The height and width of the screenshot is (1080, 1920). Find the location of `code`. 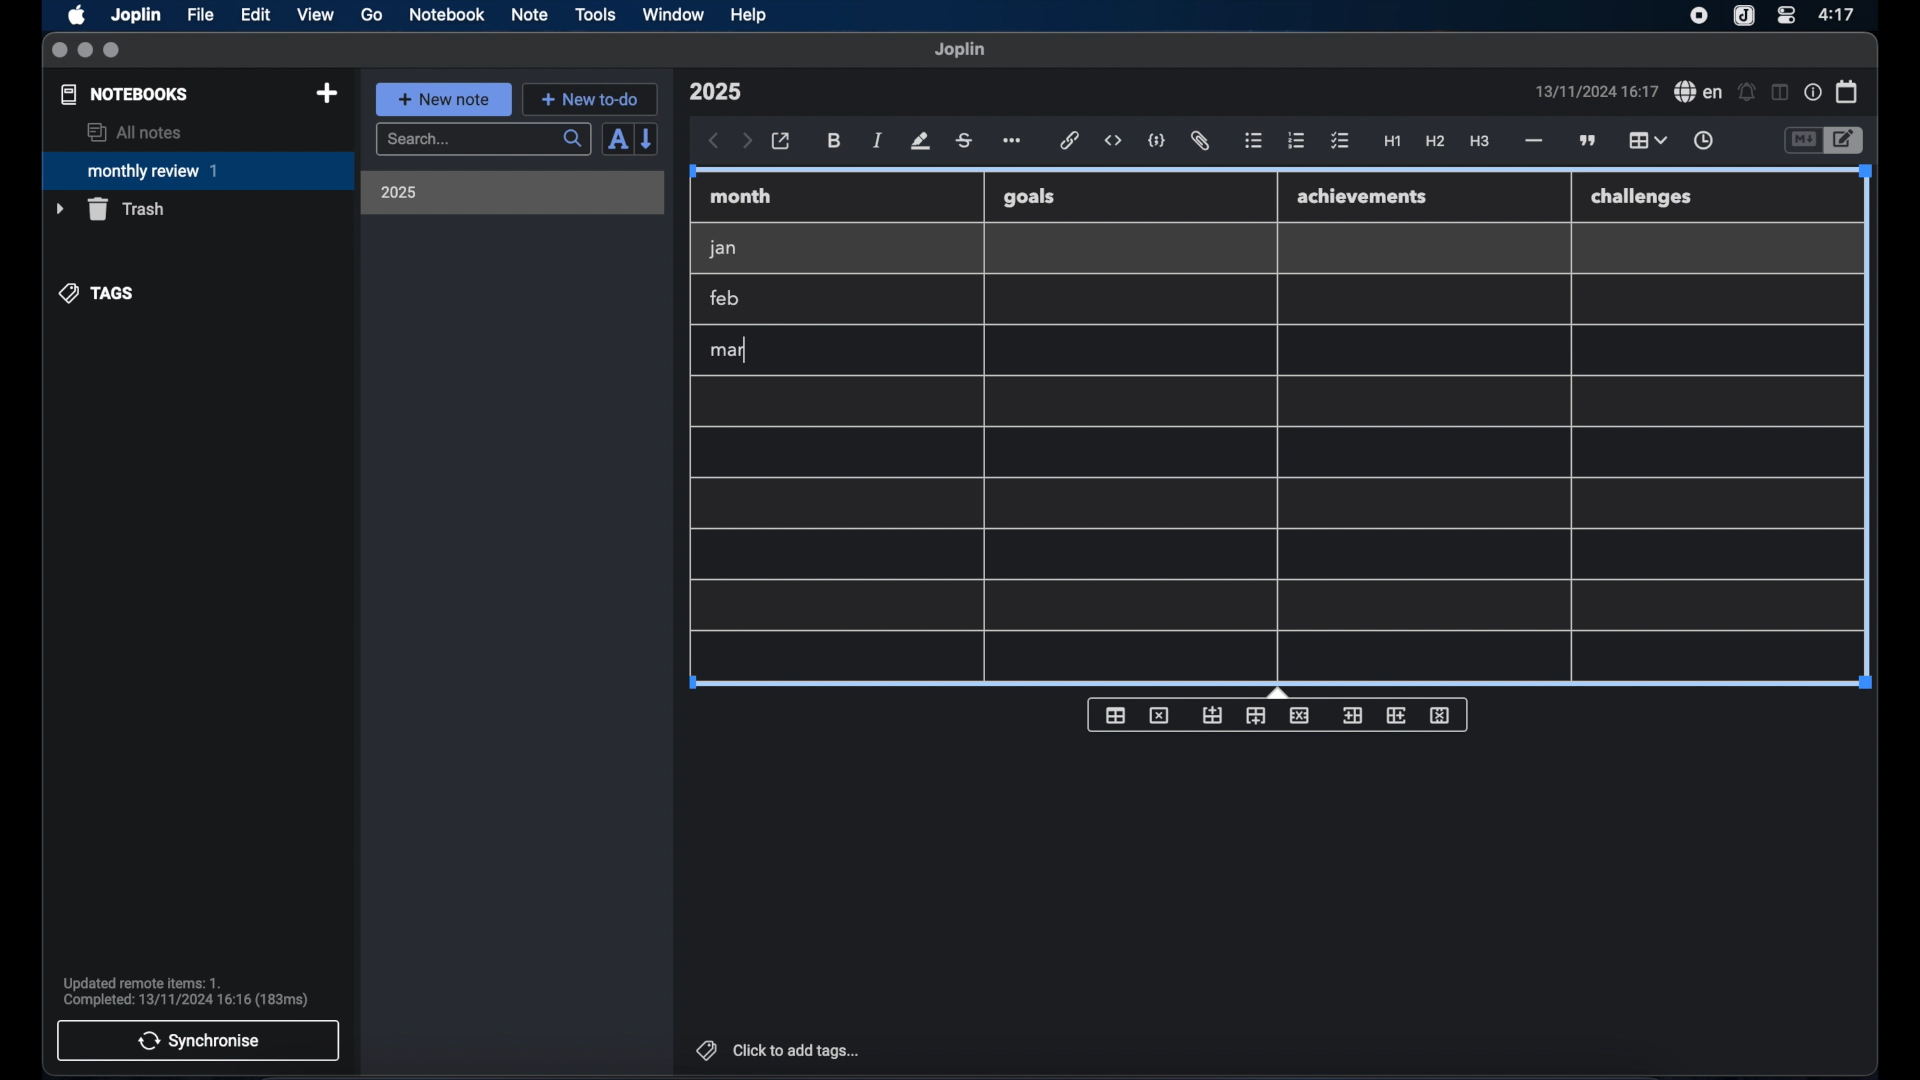

code is located at coordinates (1157, 142).